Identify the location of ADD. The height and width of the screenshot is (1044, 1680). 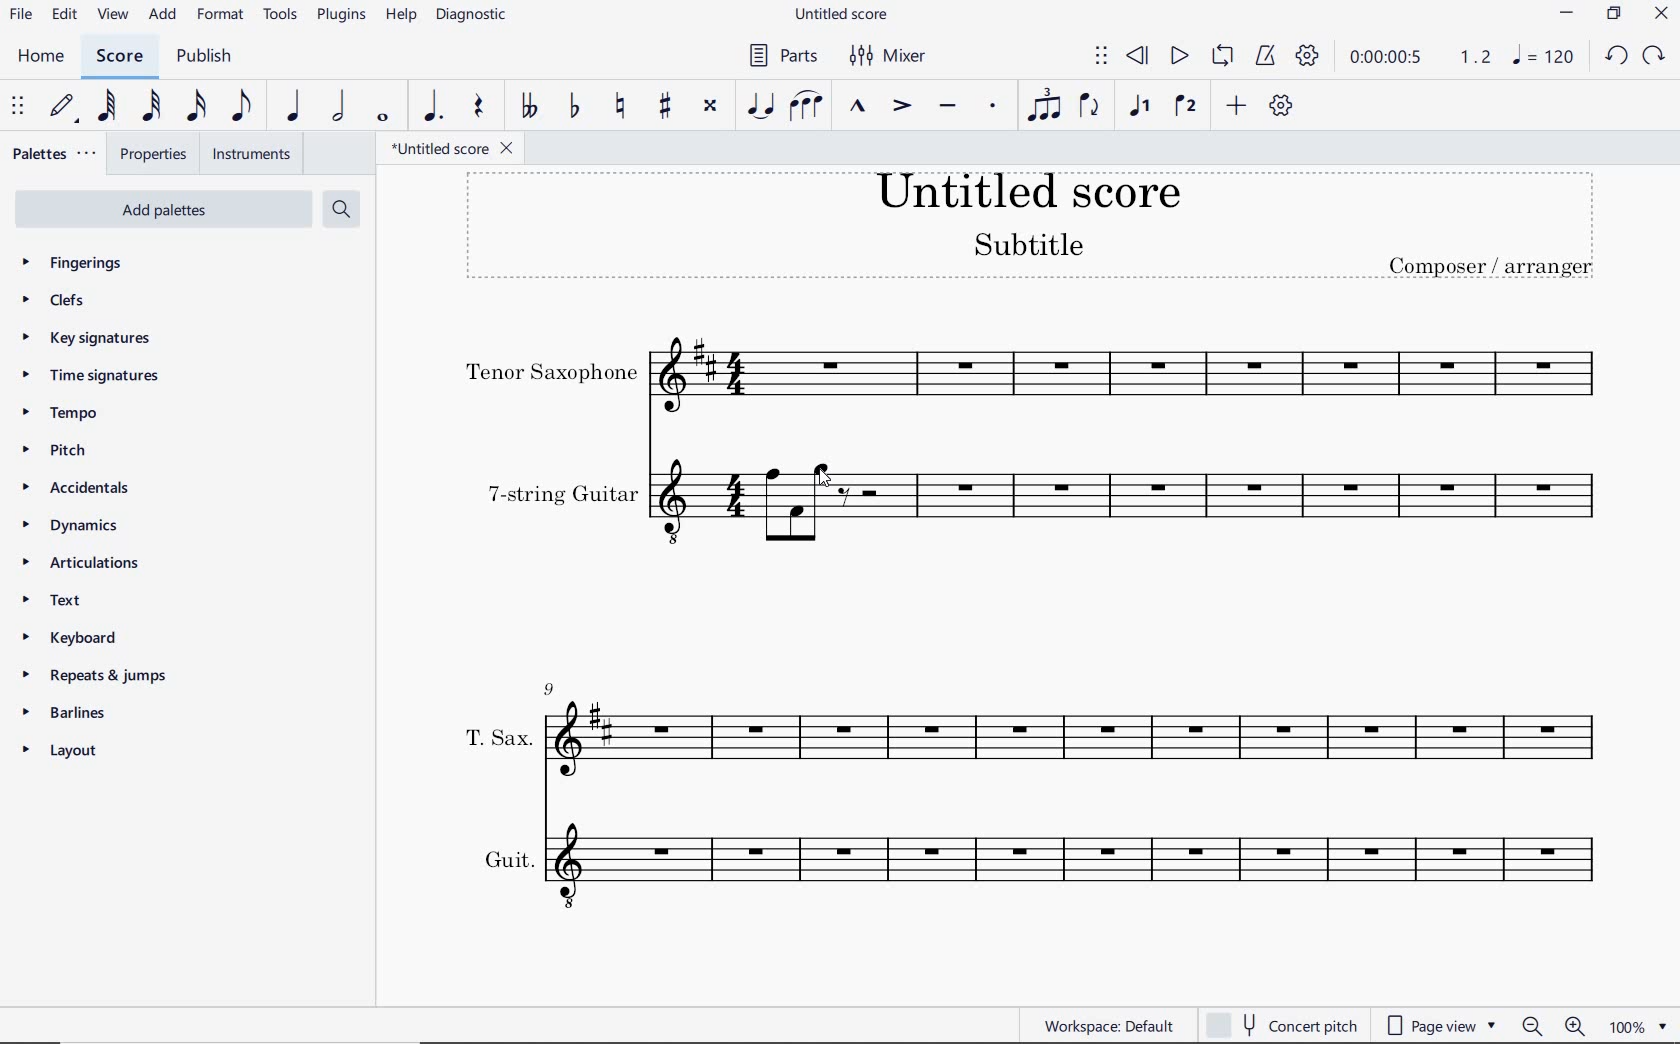
(1234, 107).